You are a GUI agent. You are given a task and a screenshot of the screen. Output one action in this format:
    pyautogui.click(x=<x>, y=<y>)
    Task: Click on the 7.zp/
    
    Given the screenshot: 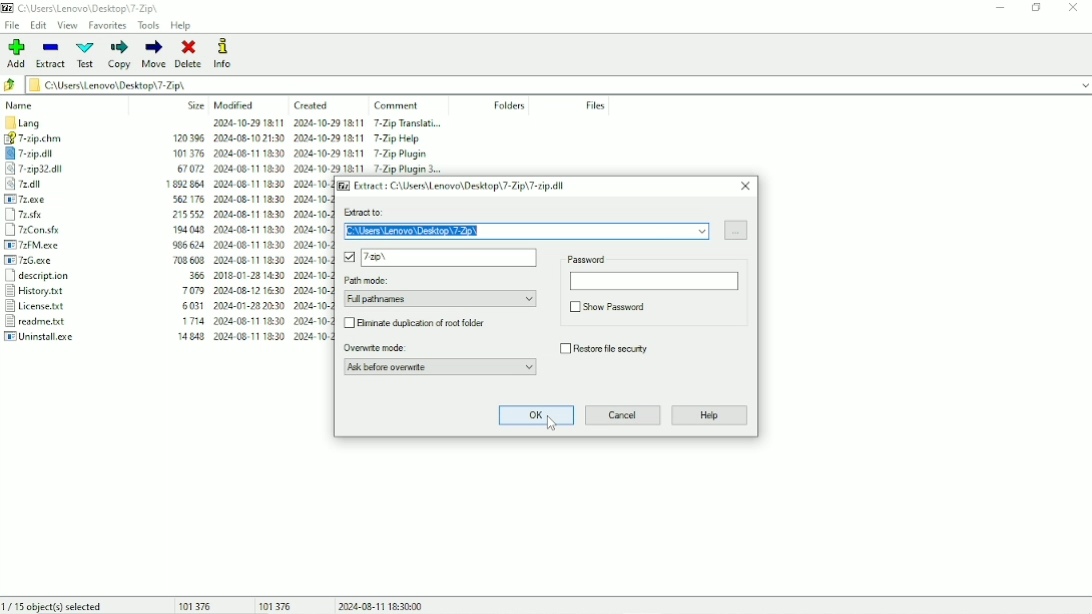 What is the action you would take?
    pyautogui.click(x=441, y=258)
    